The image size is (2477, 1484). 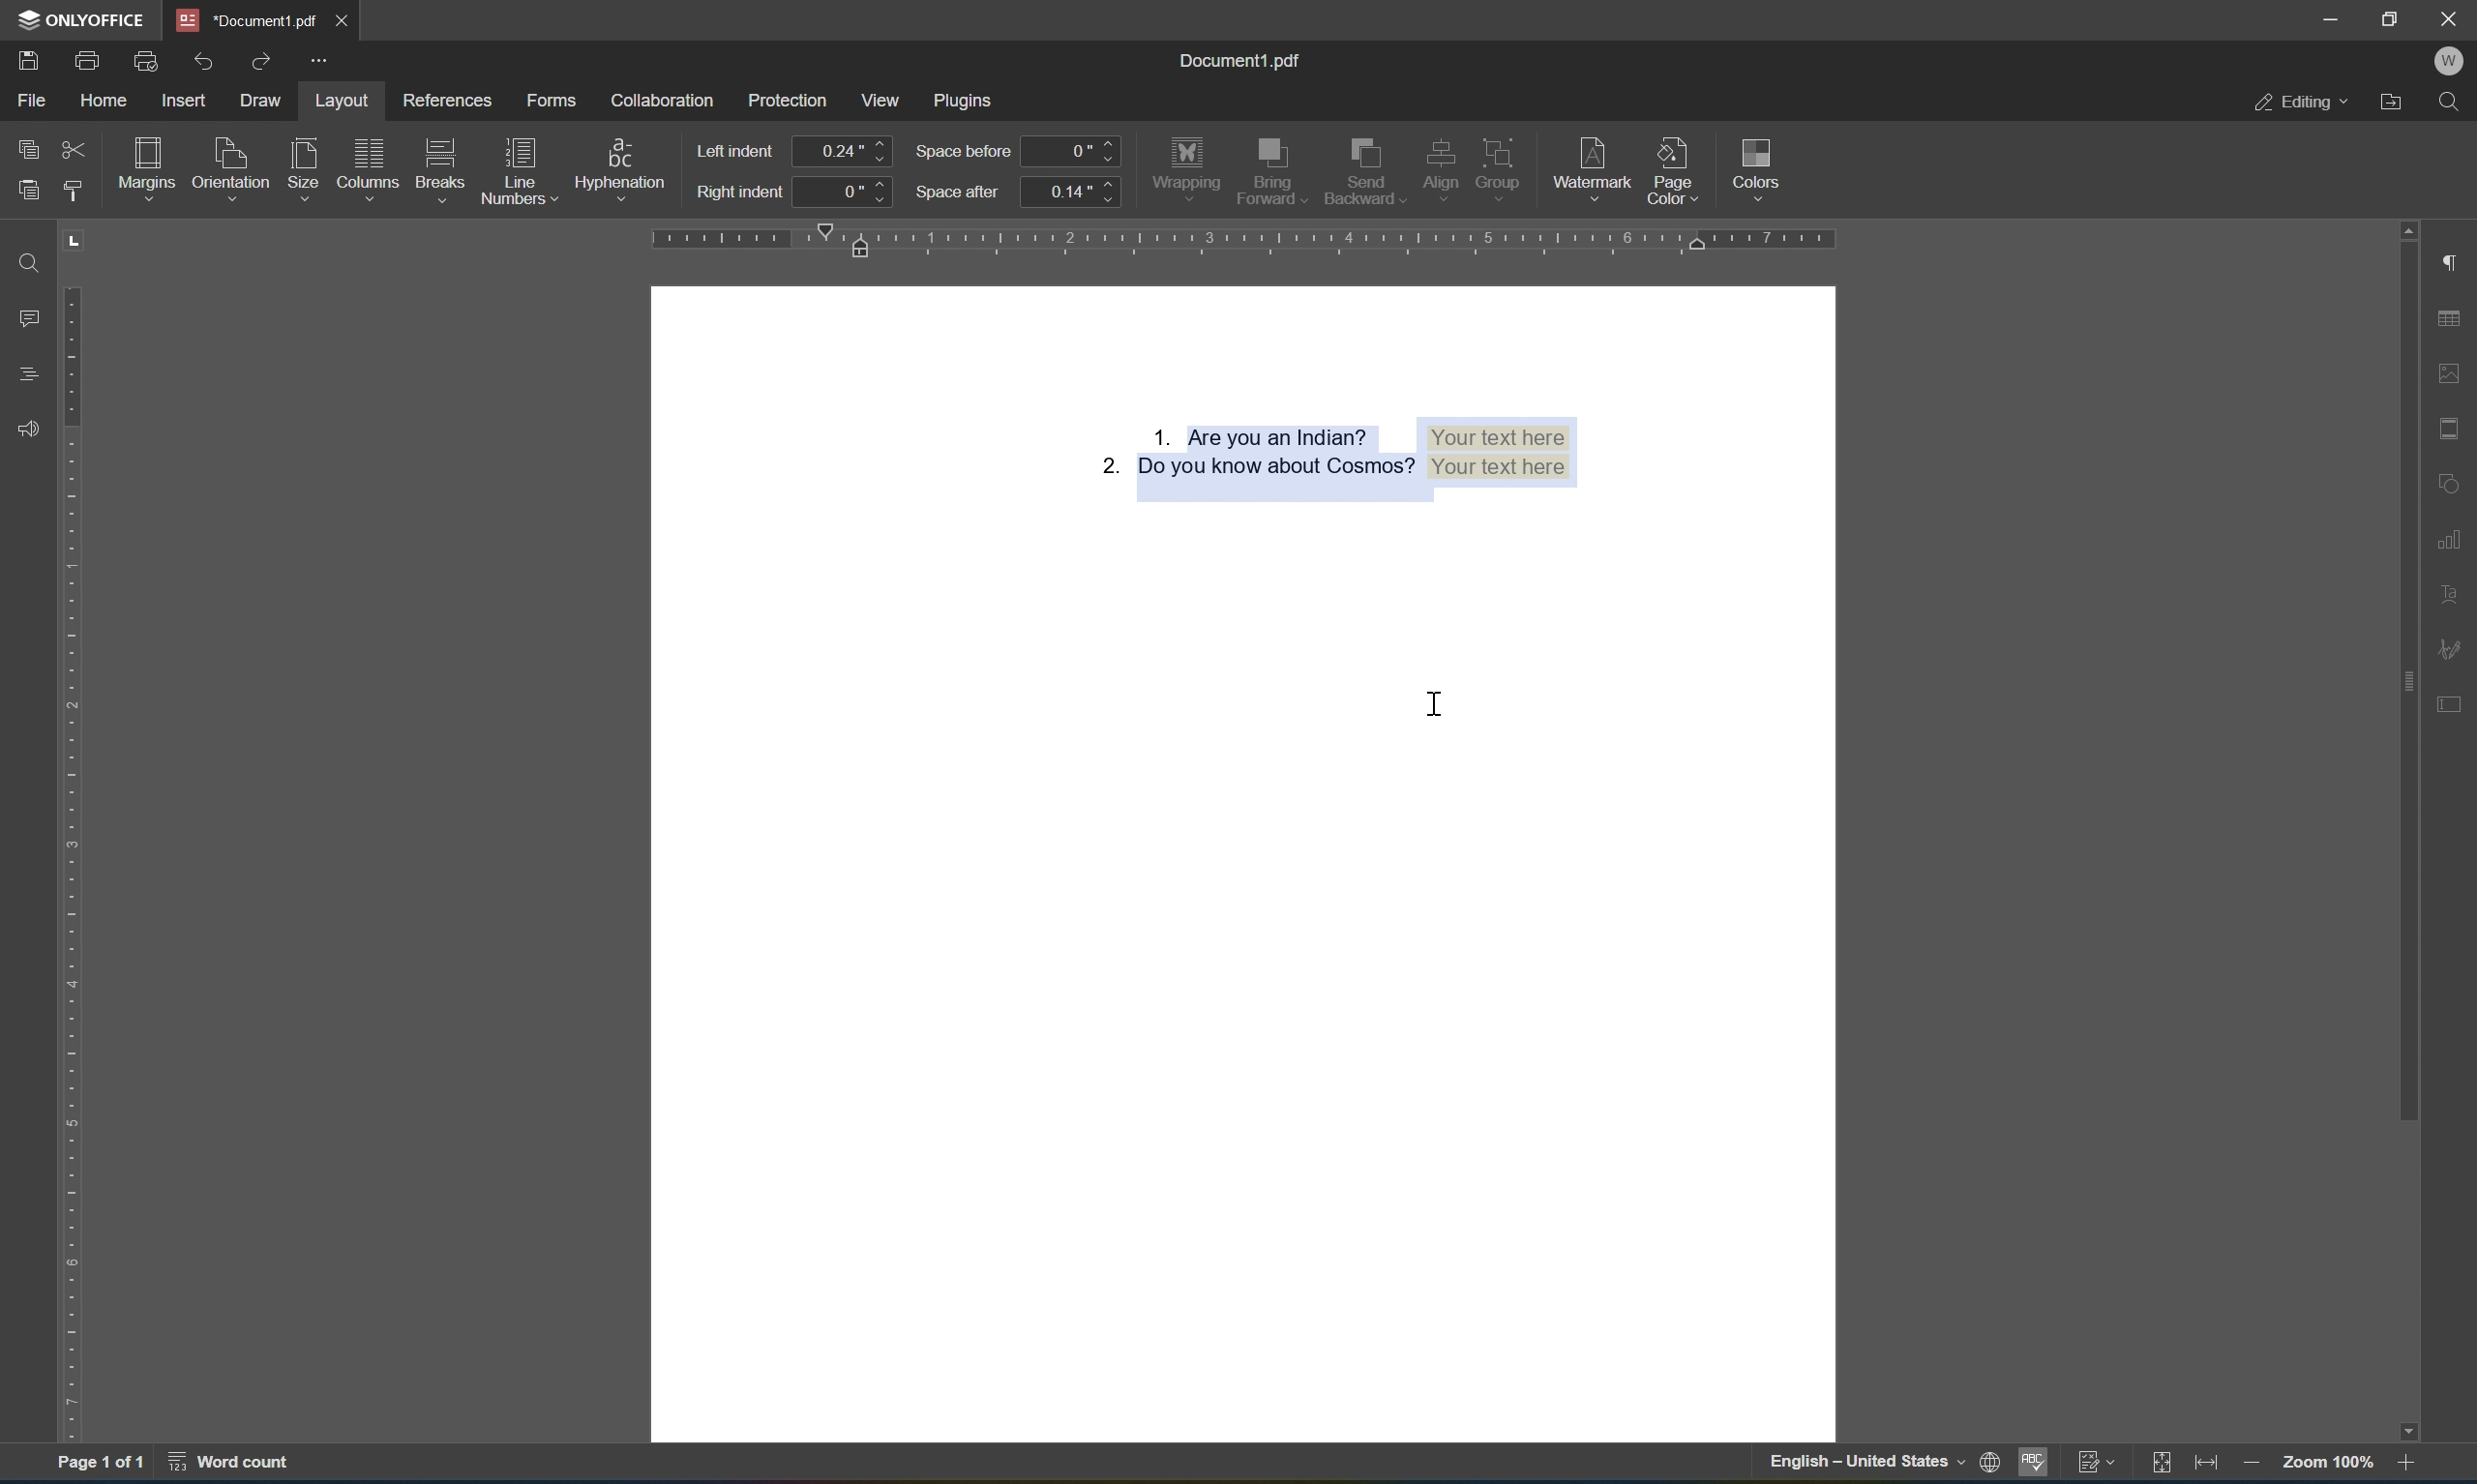 What do you see at coordinates (32, 101) in the screenshot?
I see `file` at bounding box center [32, 101].